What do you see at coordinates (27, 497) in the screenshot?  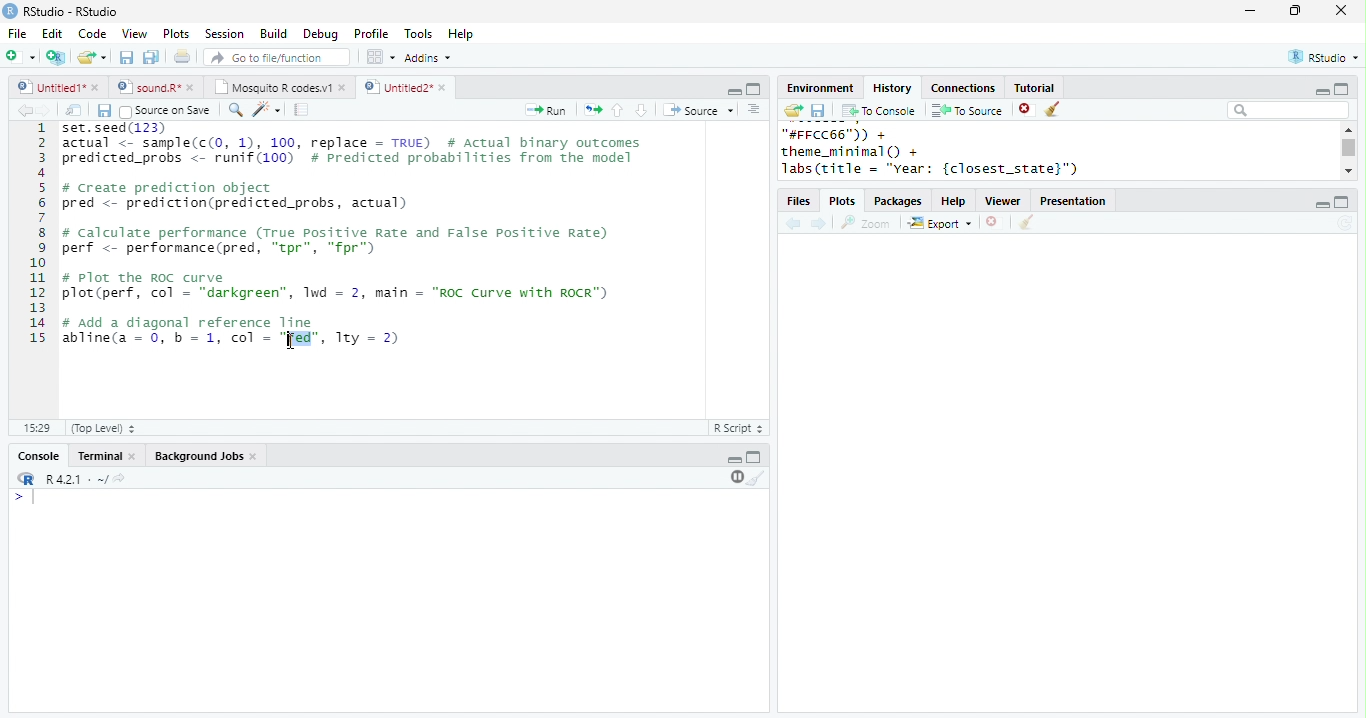 I see `>` at bounding box center [27, 497].